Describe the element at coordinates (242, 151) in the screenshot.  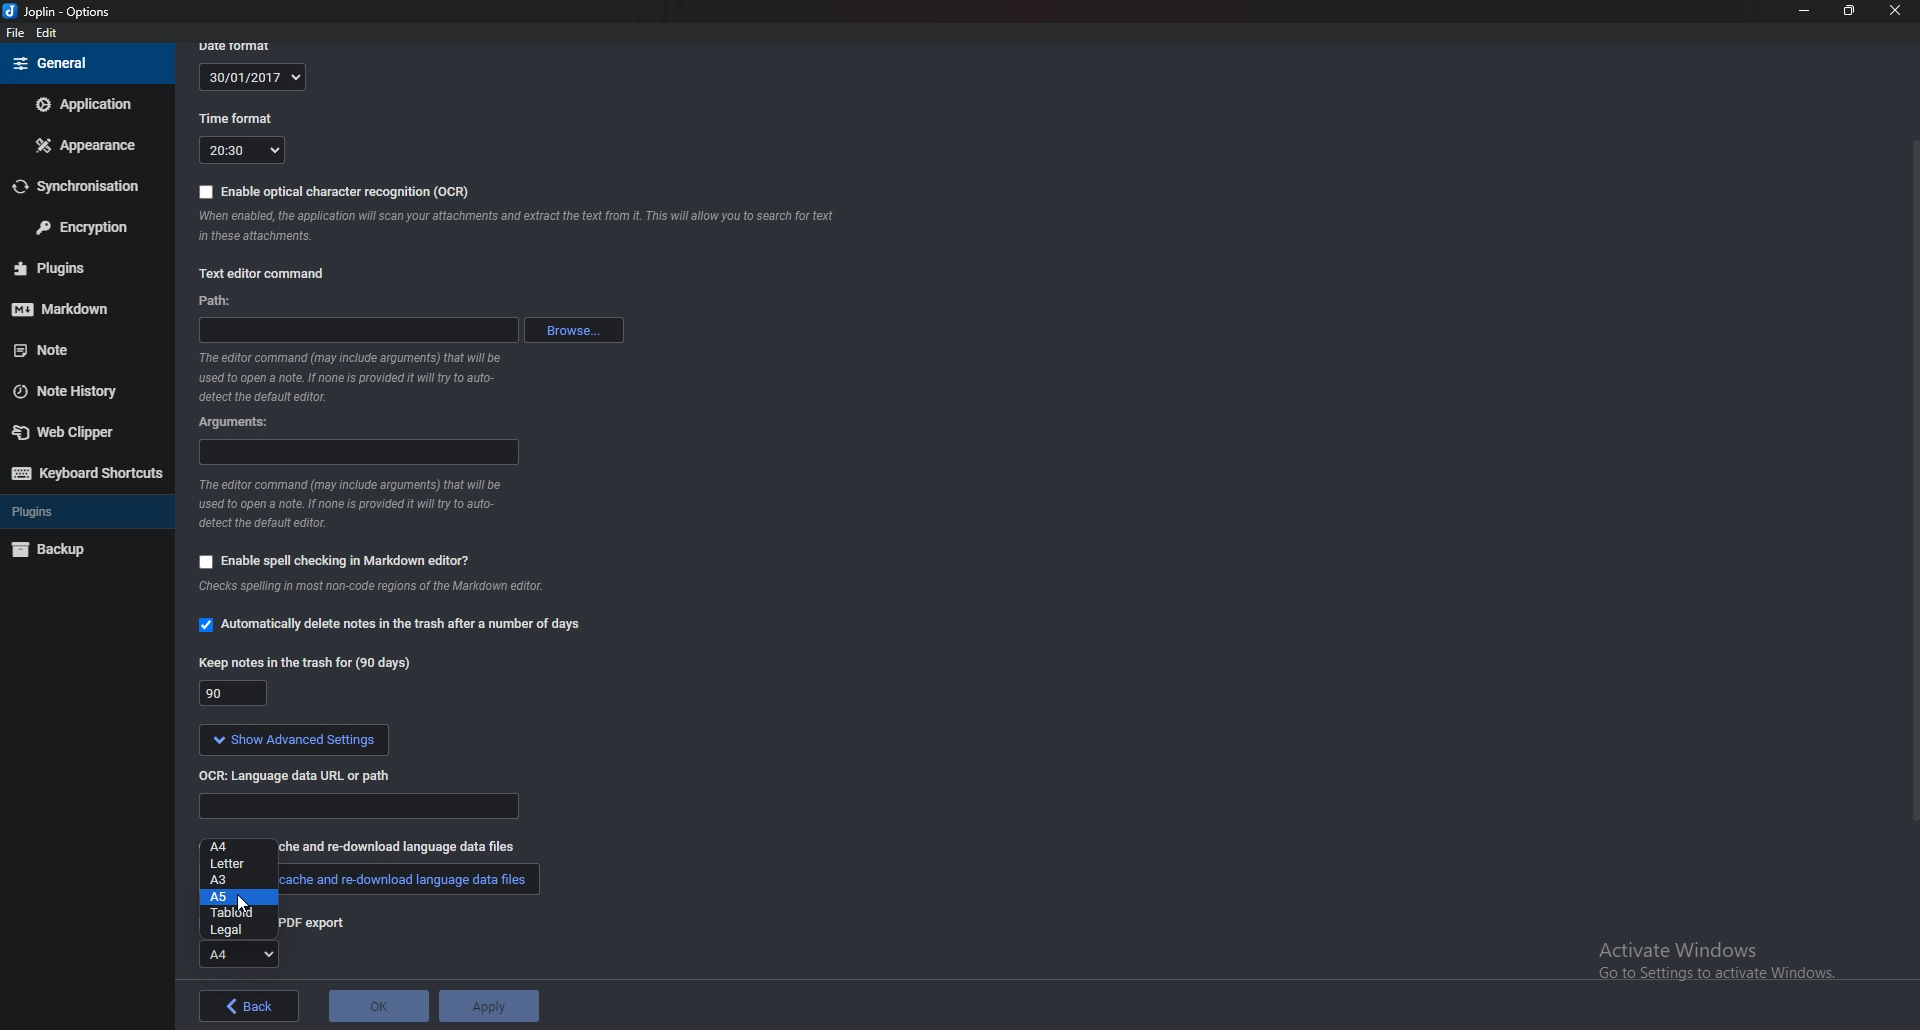
I see `20:30` at that location.